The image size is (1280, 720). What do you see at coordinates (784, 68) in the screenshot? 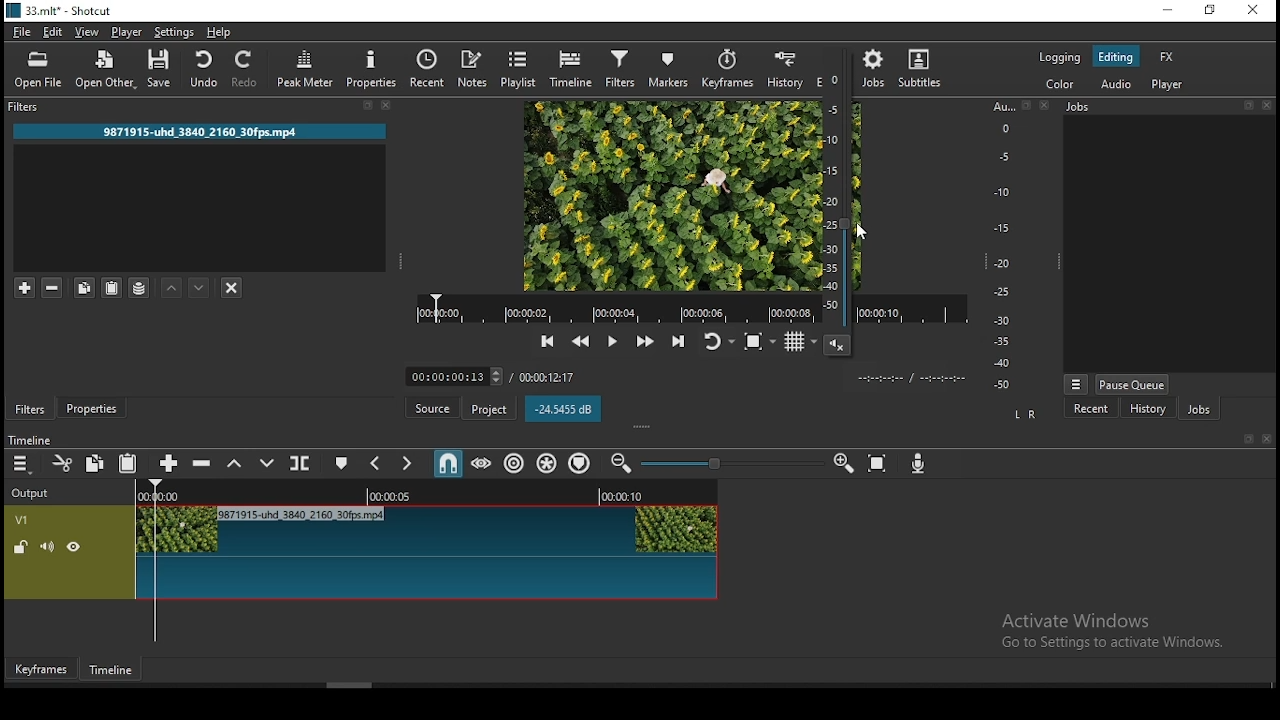
I see `history` at bounding box center [784, 68].